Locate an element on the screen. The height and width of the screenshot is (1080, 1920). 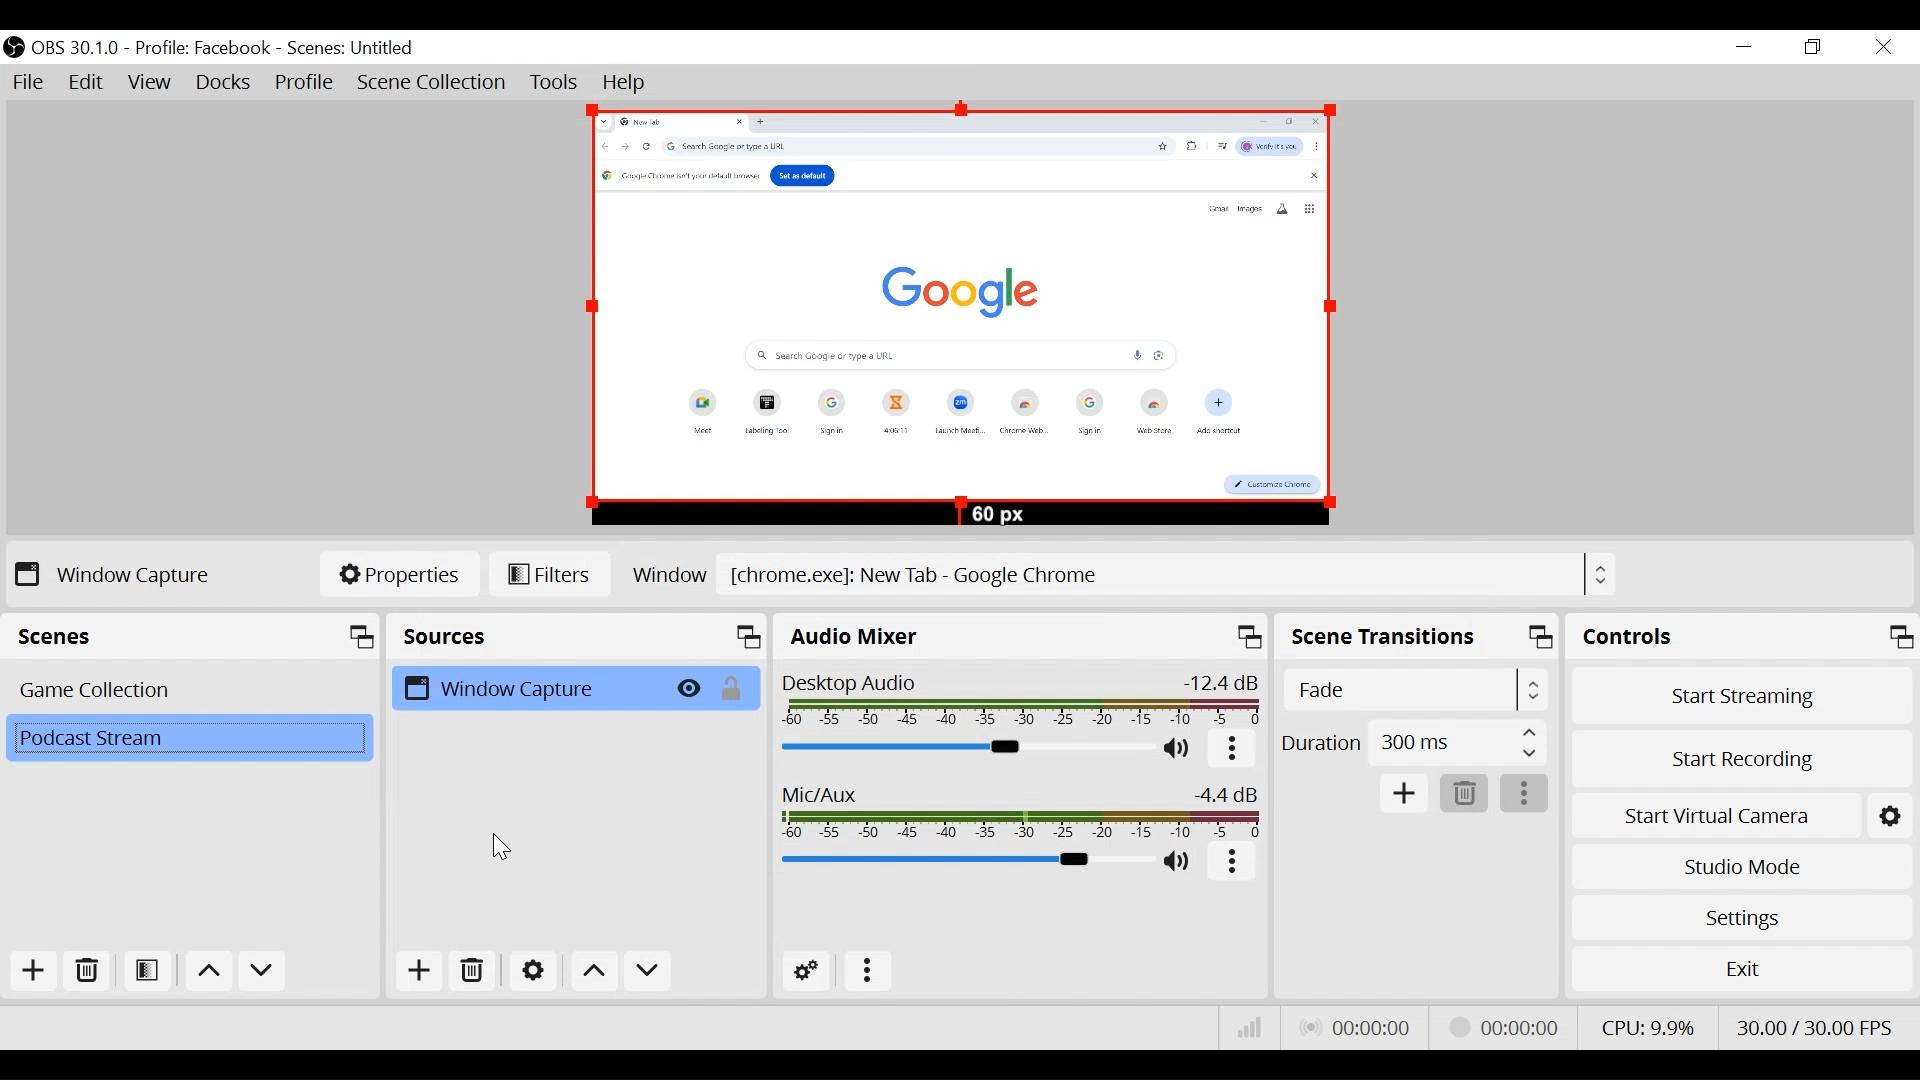
Live Status is located at coordinates (1354, 1027).